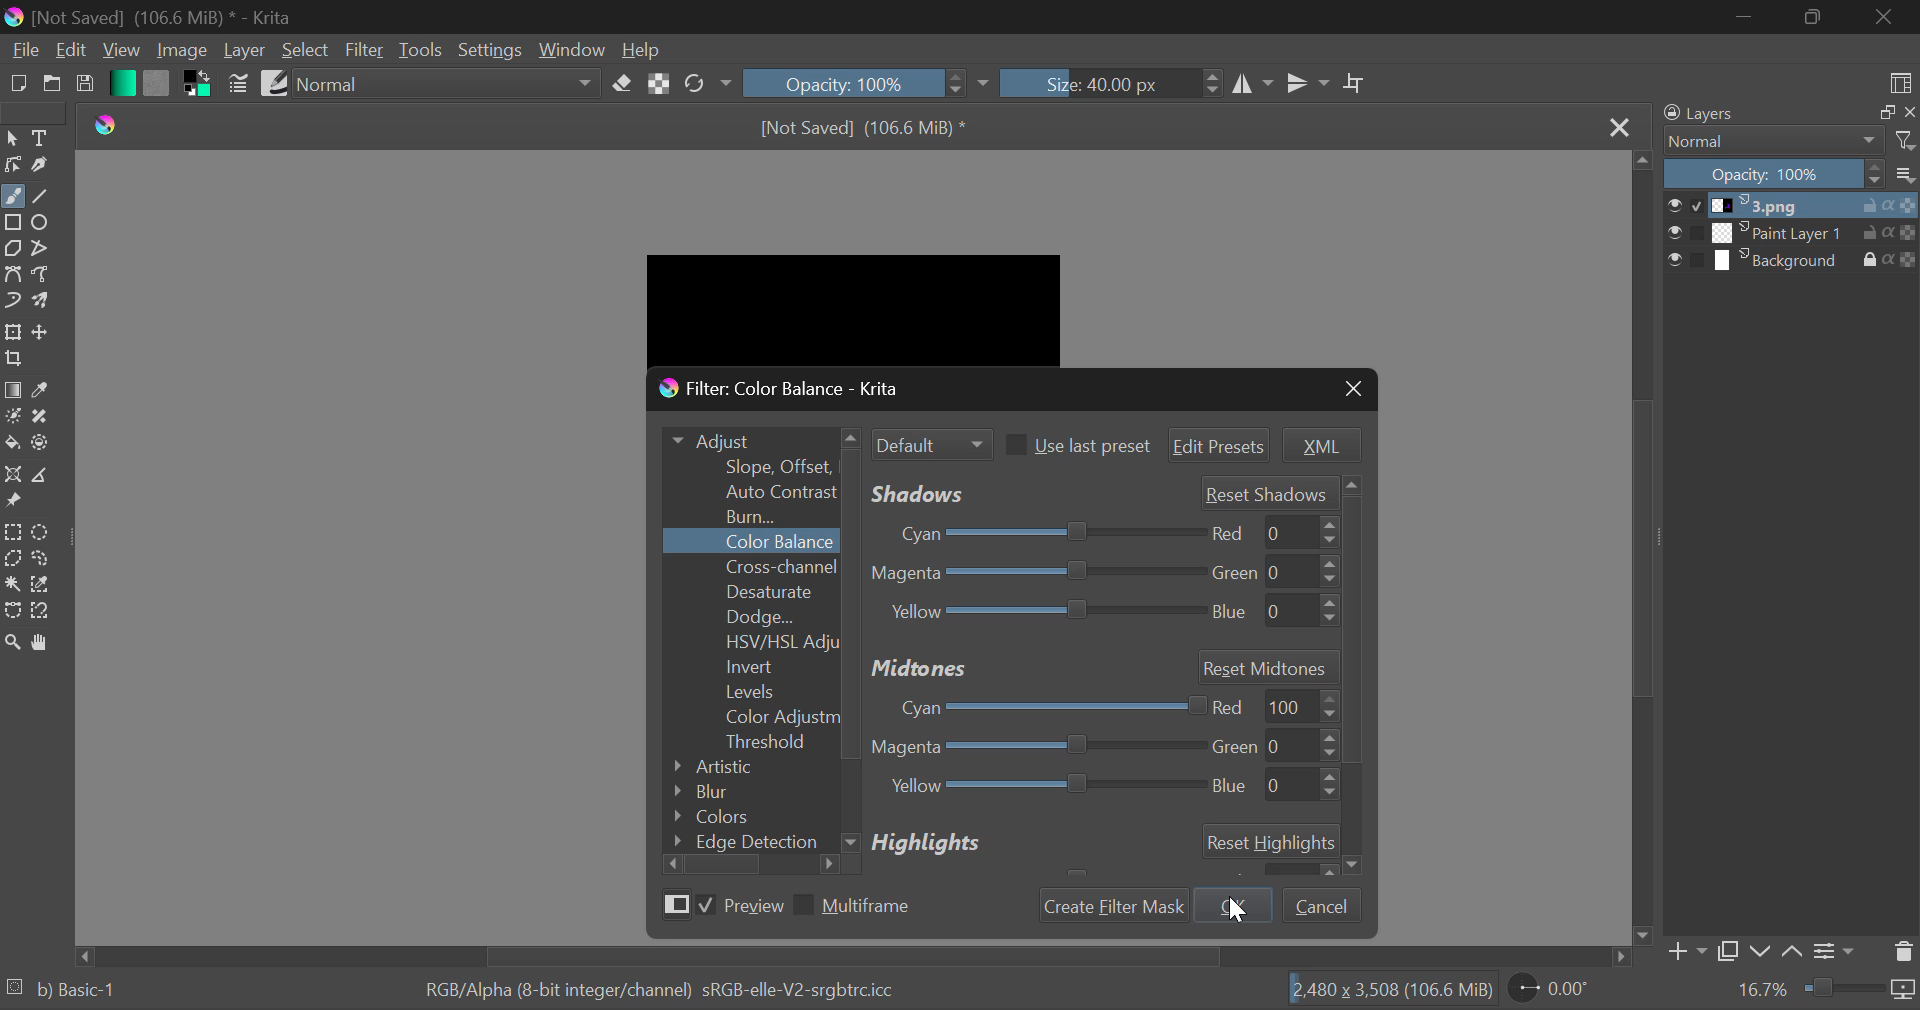 The height and width of the screenshot is (1010, 1920). Describe the element at coordinates (41, 558) in the screenshot. I see `Freehand Selection` at that location.